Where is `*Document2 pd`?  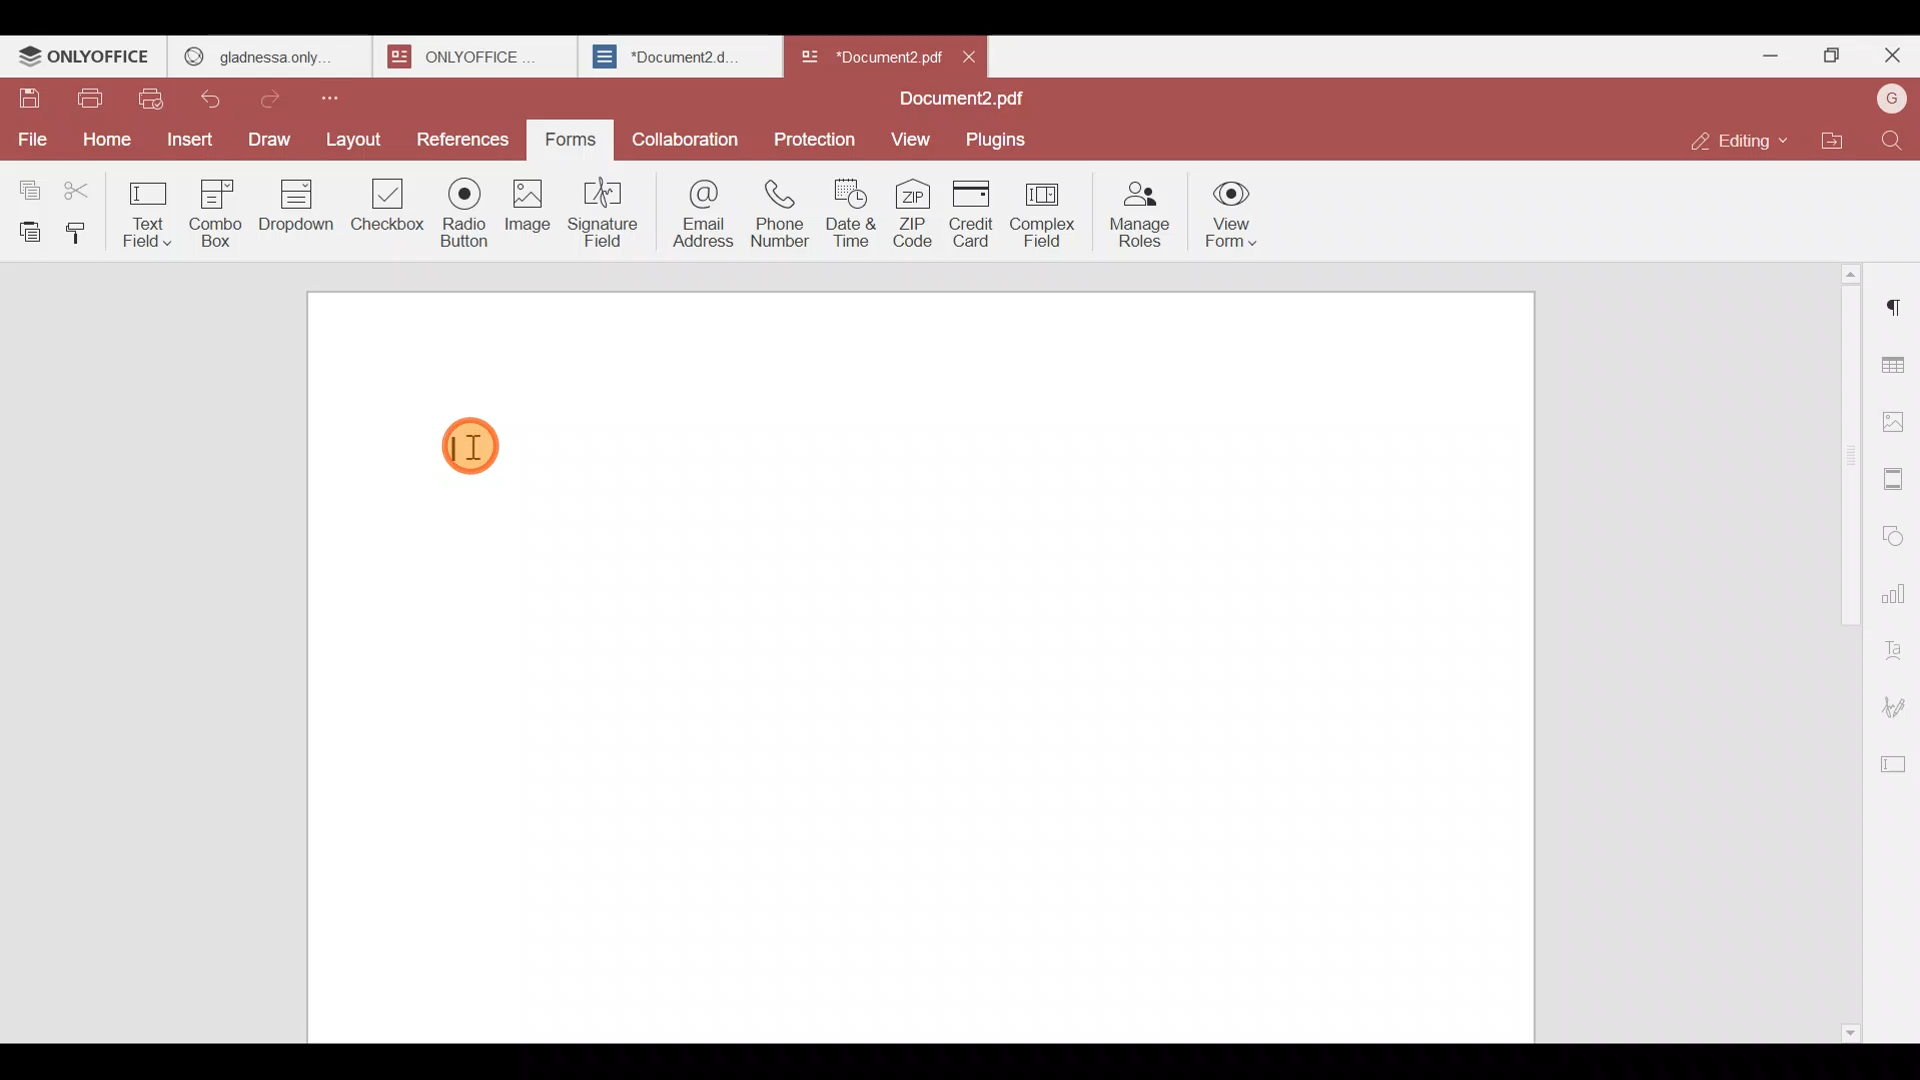 *Document2 pd is located at coordinates (866, 56).